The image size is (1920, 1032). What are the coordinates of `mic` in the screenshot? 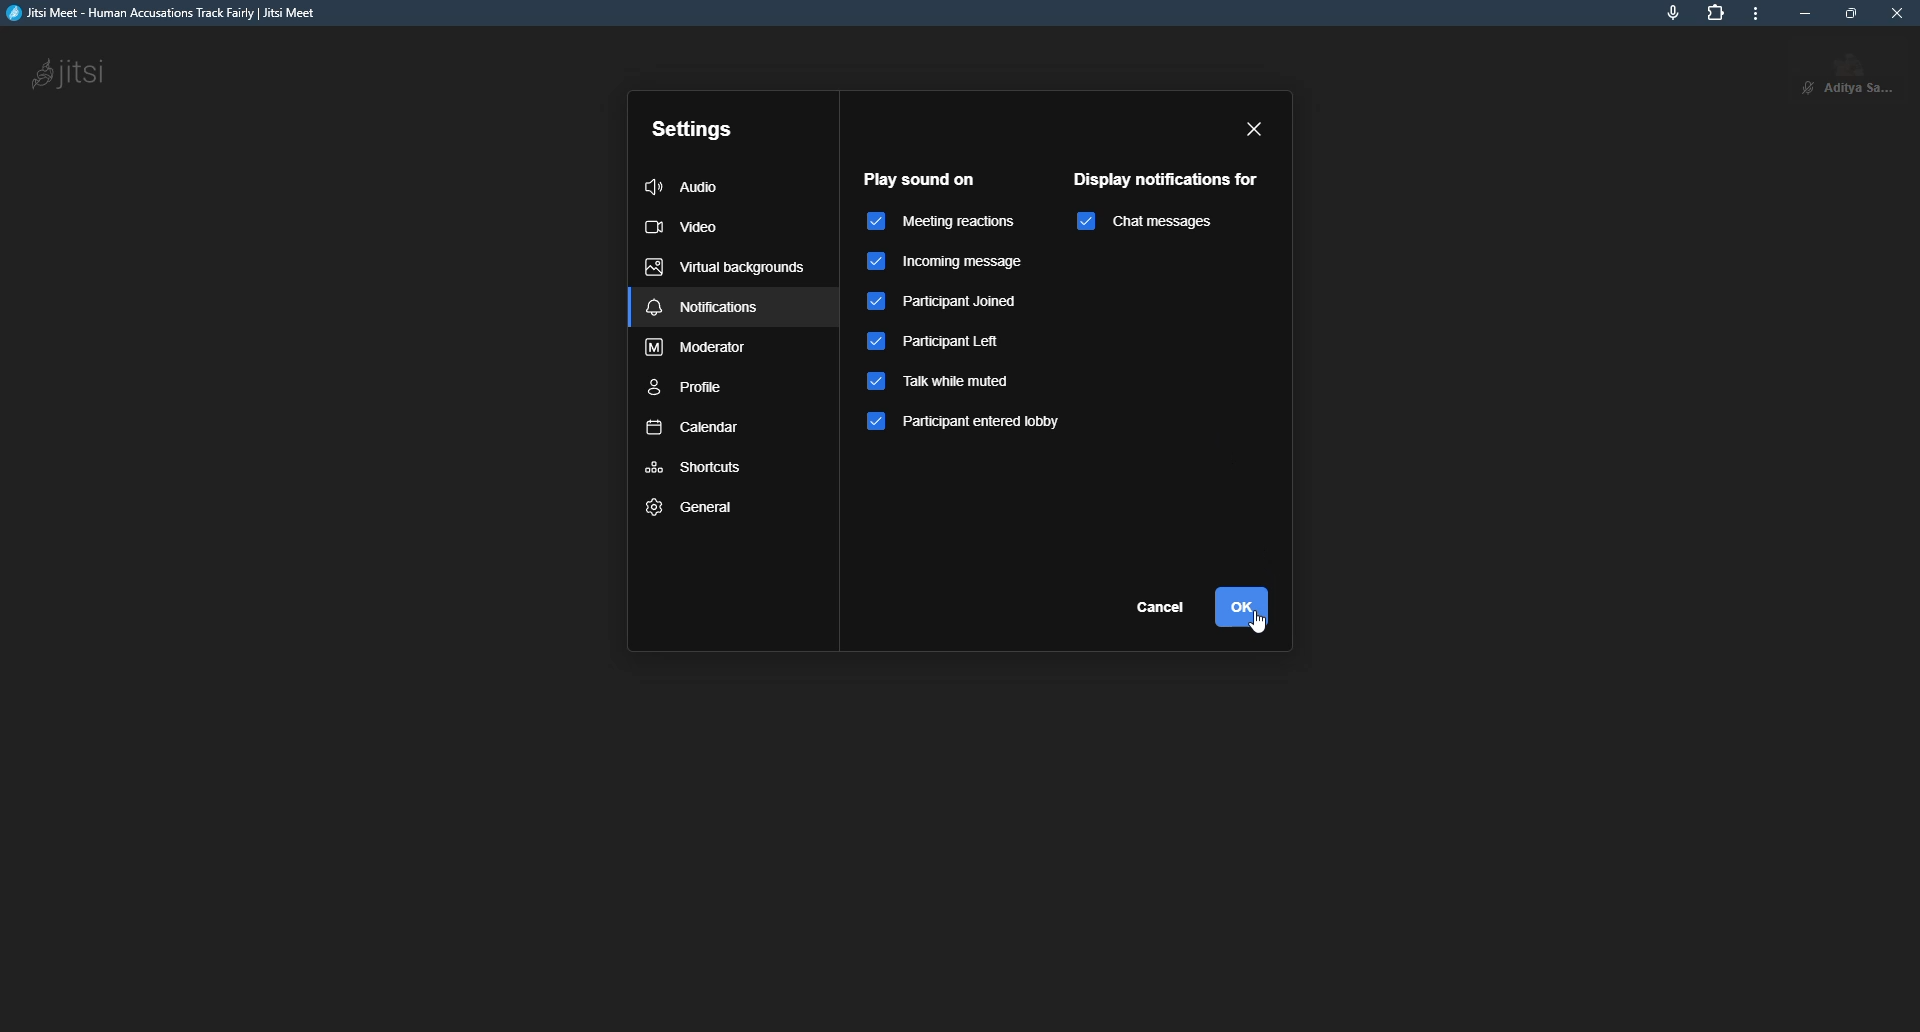 It's located at (1672, 10).